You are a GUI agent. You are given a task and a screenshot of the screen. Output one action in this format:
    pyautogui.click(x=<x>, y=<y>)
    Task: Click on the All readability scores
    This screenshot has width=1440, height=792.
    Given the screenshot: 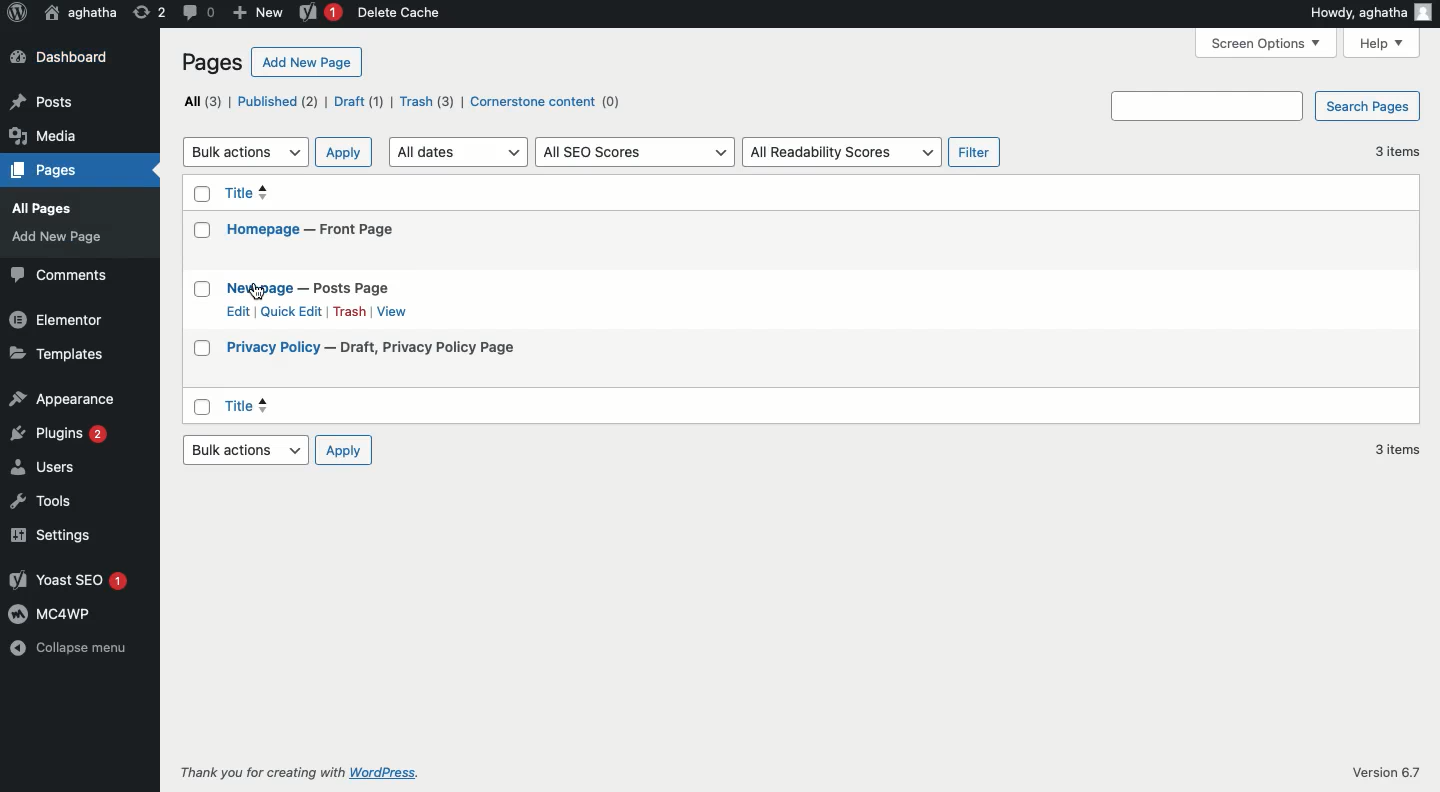 What is the action you would take?
    pyautogui.click(x=839, y=152)
    